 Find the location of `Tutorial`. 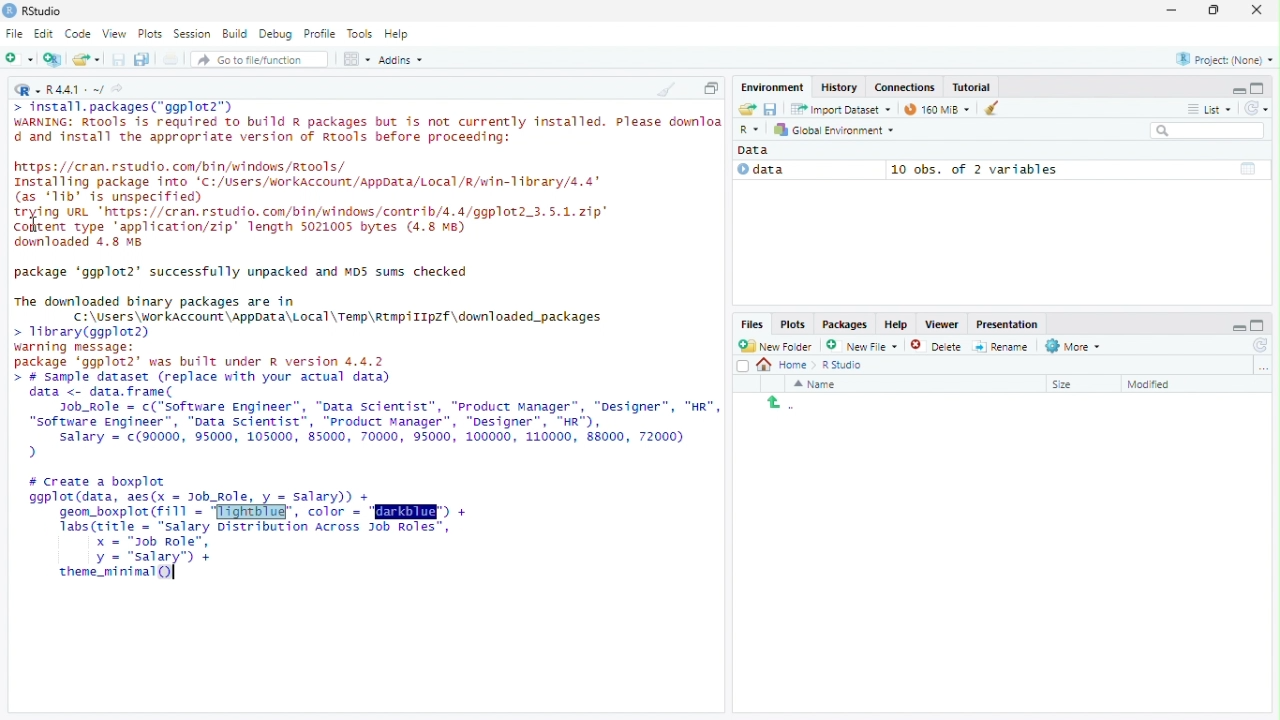

Tutorial is located at coordinates (973, 87).